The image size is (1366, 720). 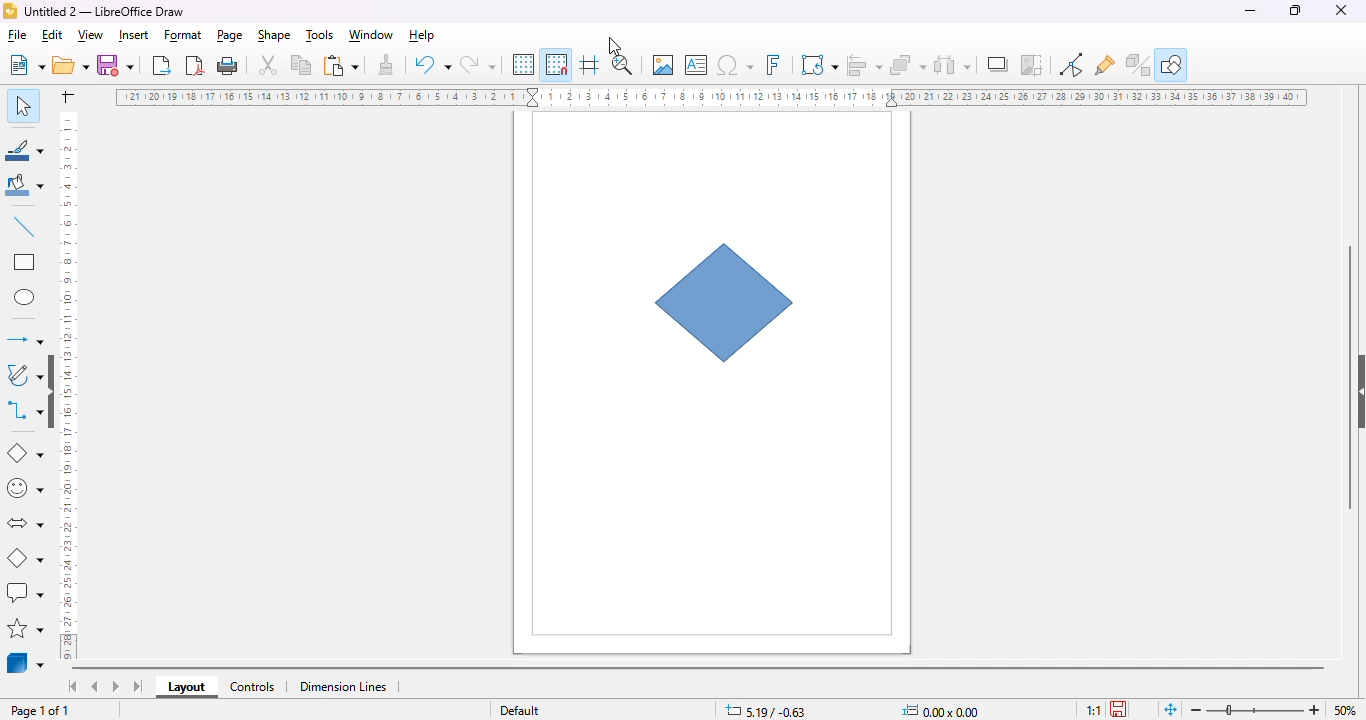 What do you see at coordinates (1250, 10) in the screenshot?
I see `minimize` at bounding box center [1250, 10].